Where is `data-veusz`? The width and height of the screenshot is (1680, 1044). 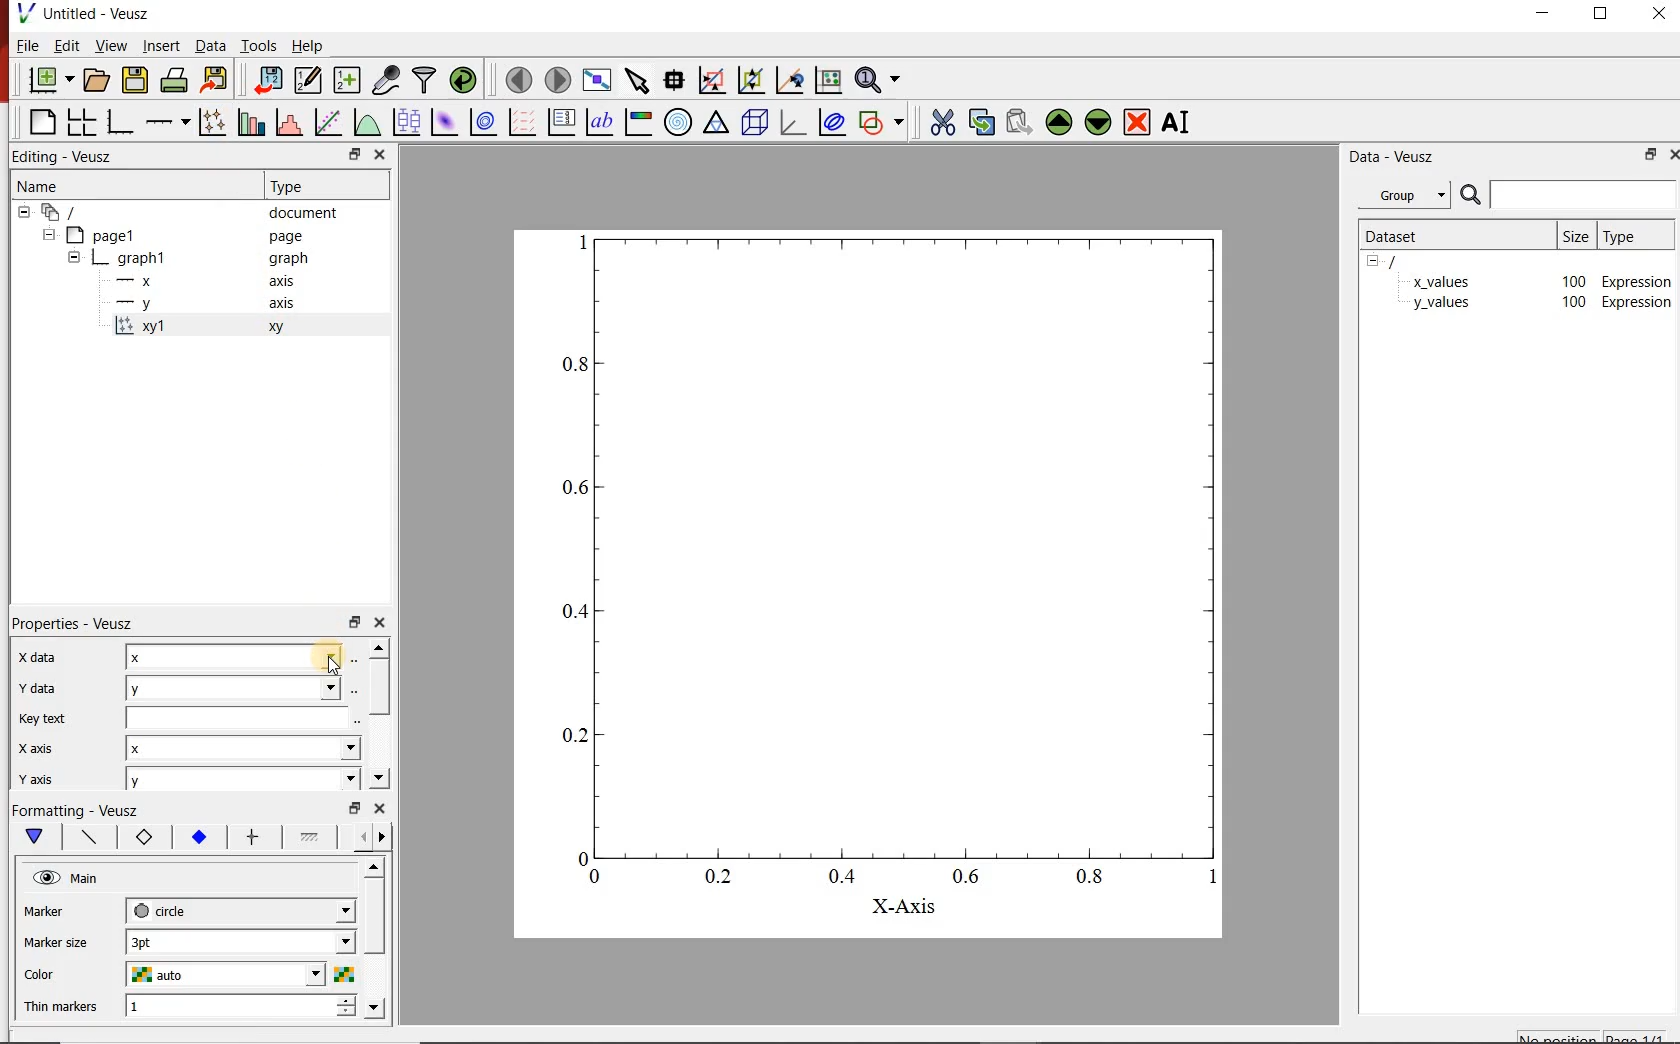
data-veusz is located at coordinates (1393, 159).